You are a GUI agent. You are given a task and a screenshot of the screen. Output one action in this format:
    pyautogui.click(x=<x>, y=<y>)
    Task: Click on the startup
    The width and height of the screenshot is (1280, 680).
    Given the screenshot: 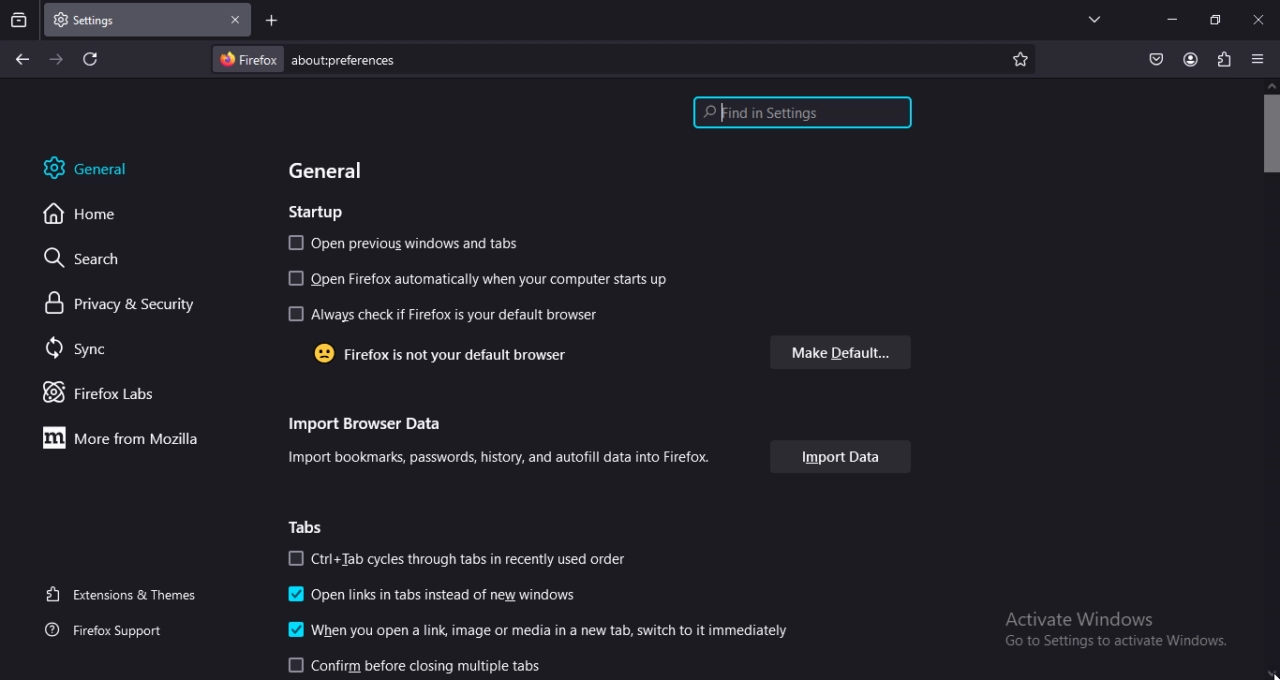 What is the action you would take?
    pyautogui.click(x=315, y=212)
    